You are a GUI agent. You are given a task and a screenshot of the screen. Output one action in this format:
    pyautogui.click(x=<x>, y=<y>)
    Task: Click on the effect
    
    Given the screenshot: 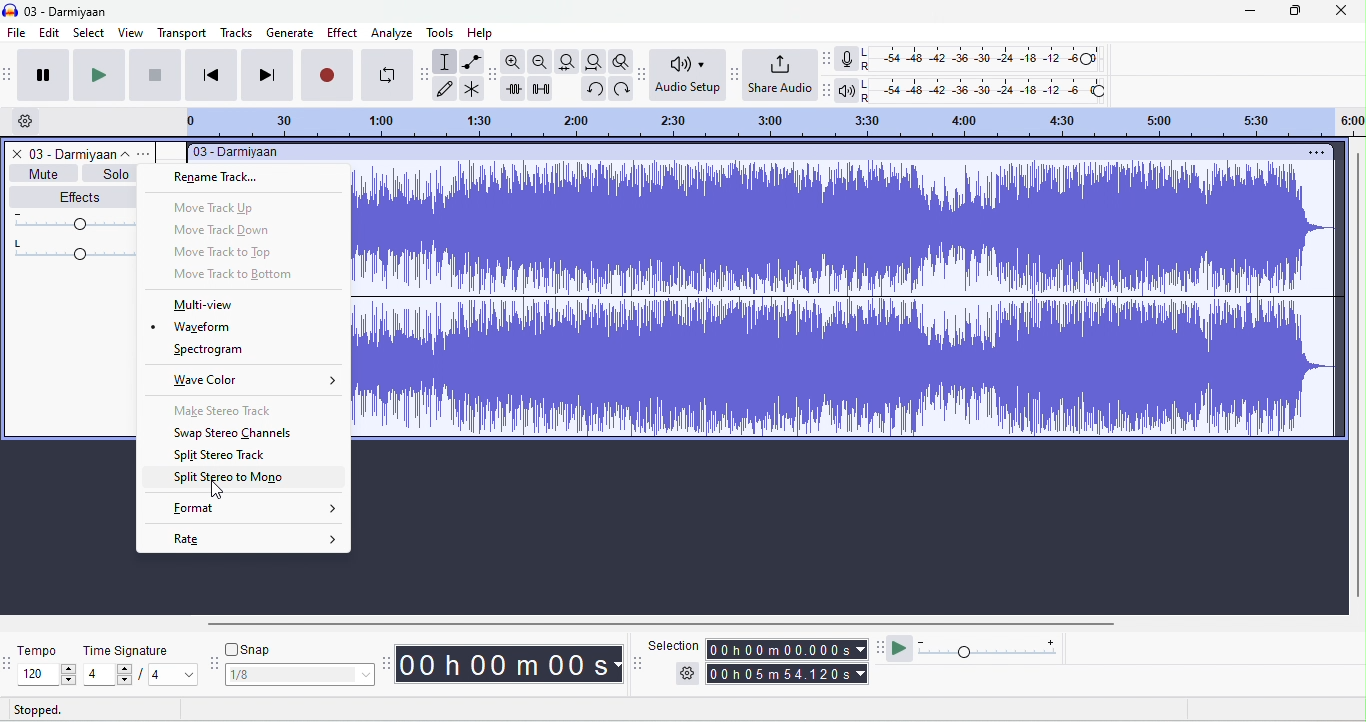 What is the action you would take?
    pyautogui.click(x=343, y=31)
    